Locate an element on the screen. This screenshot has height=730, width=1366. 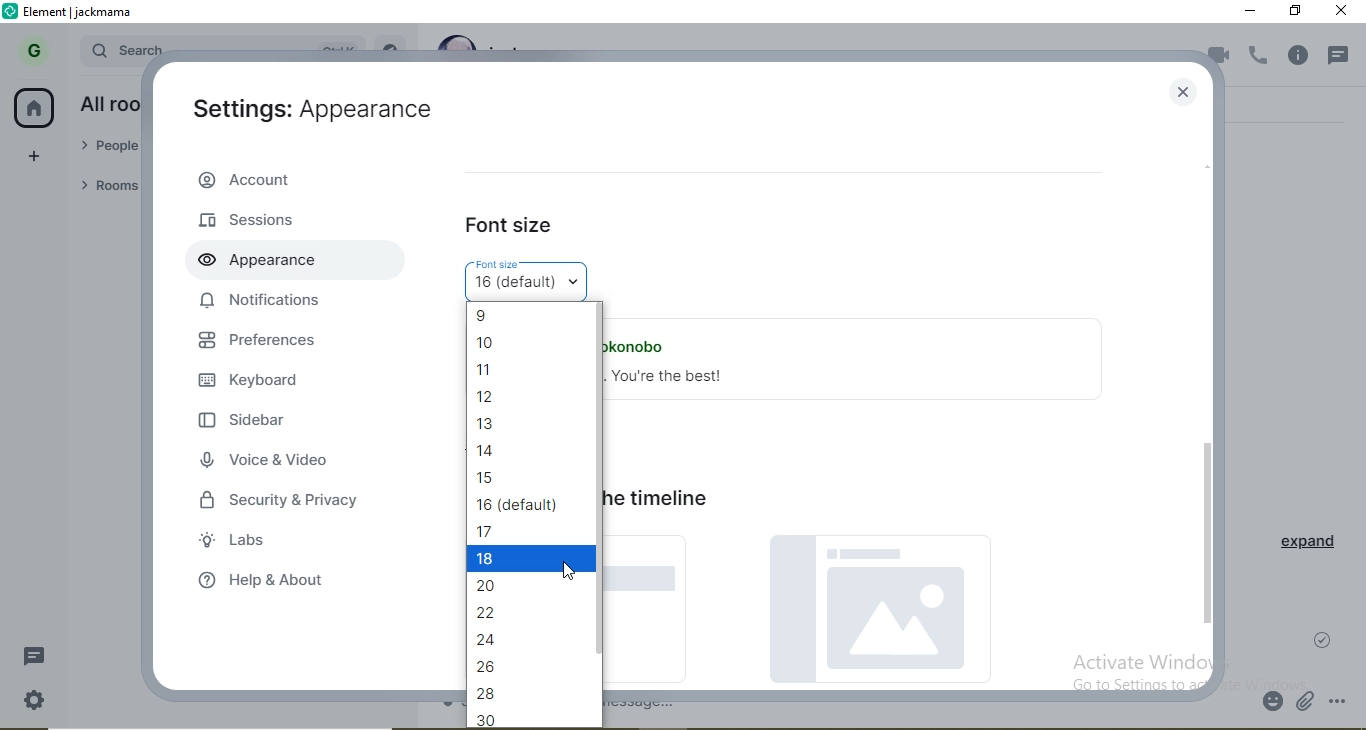
all rooms is located at coordinates (107, 104).